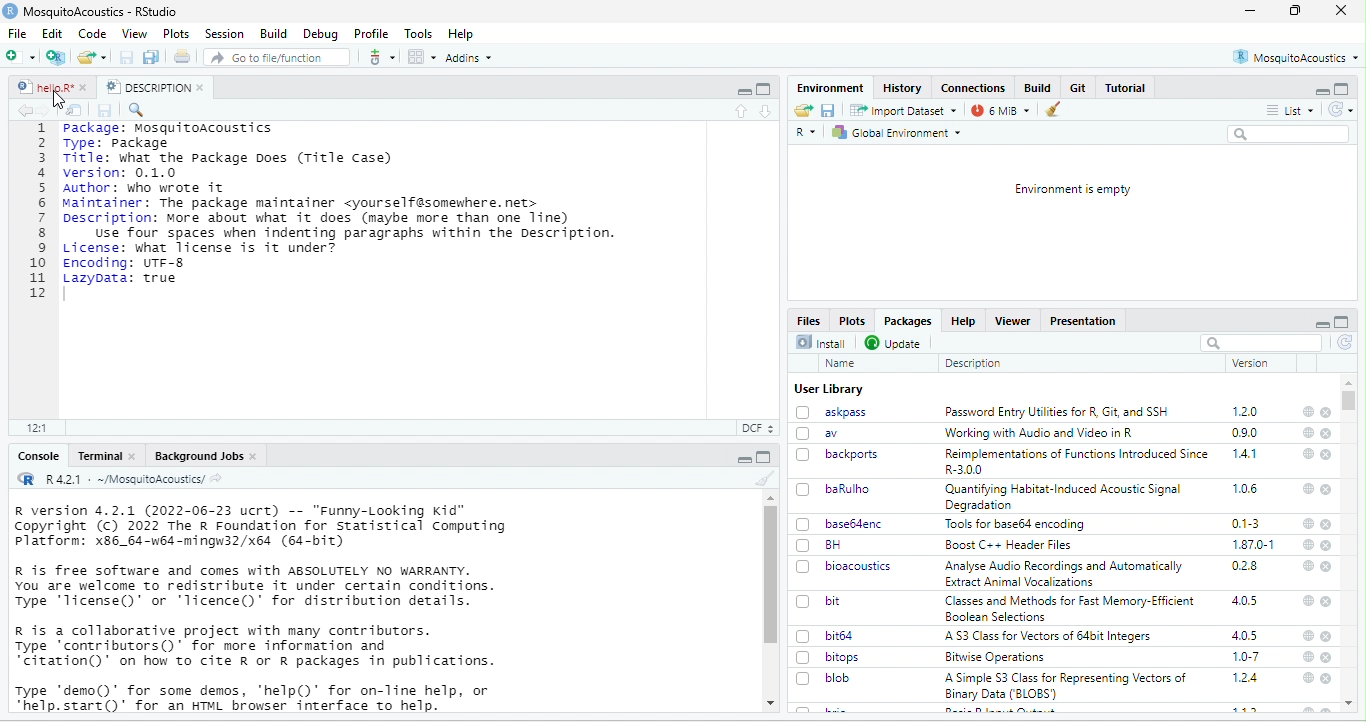 The image size is (1366, 722). Describe the element at coordinates (740, 112) in the screenshot. I see `previous section` at that location.